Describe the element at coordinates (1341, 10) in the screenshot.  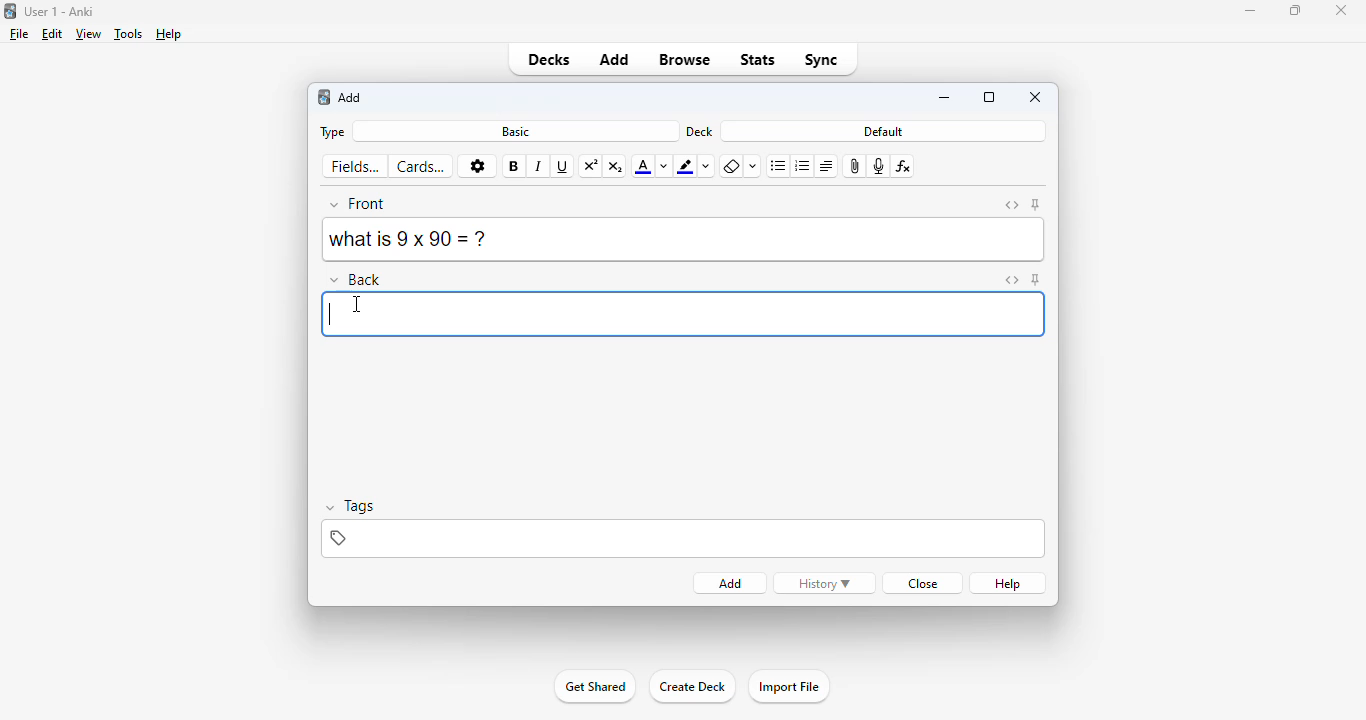
I see `close` at that location.